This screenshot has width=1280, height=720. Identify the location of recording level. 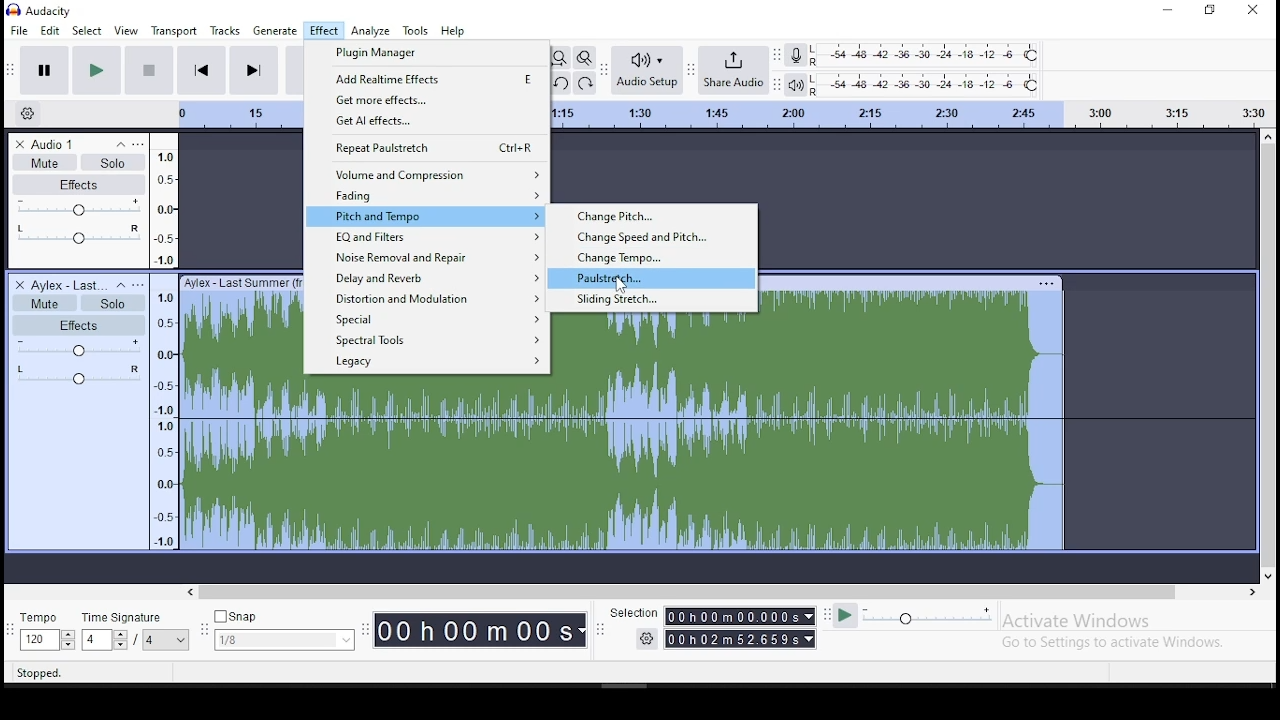
(928, 56).